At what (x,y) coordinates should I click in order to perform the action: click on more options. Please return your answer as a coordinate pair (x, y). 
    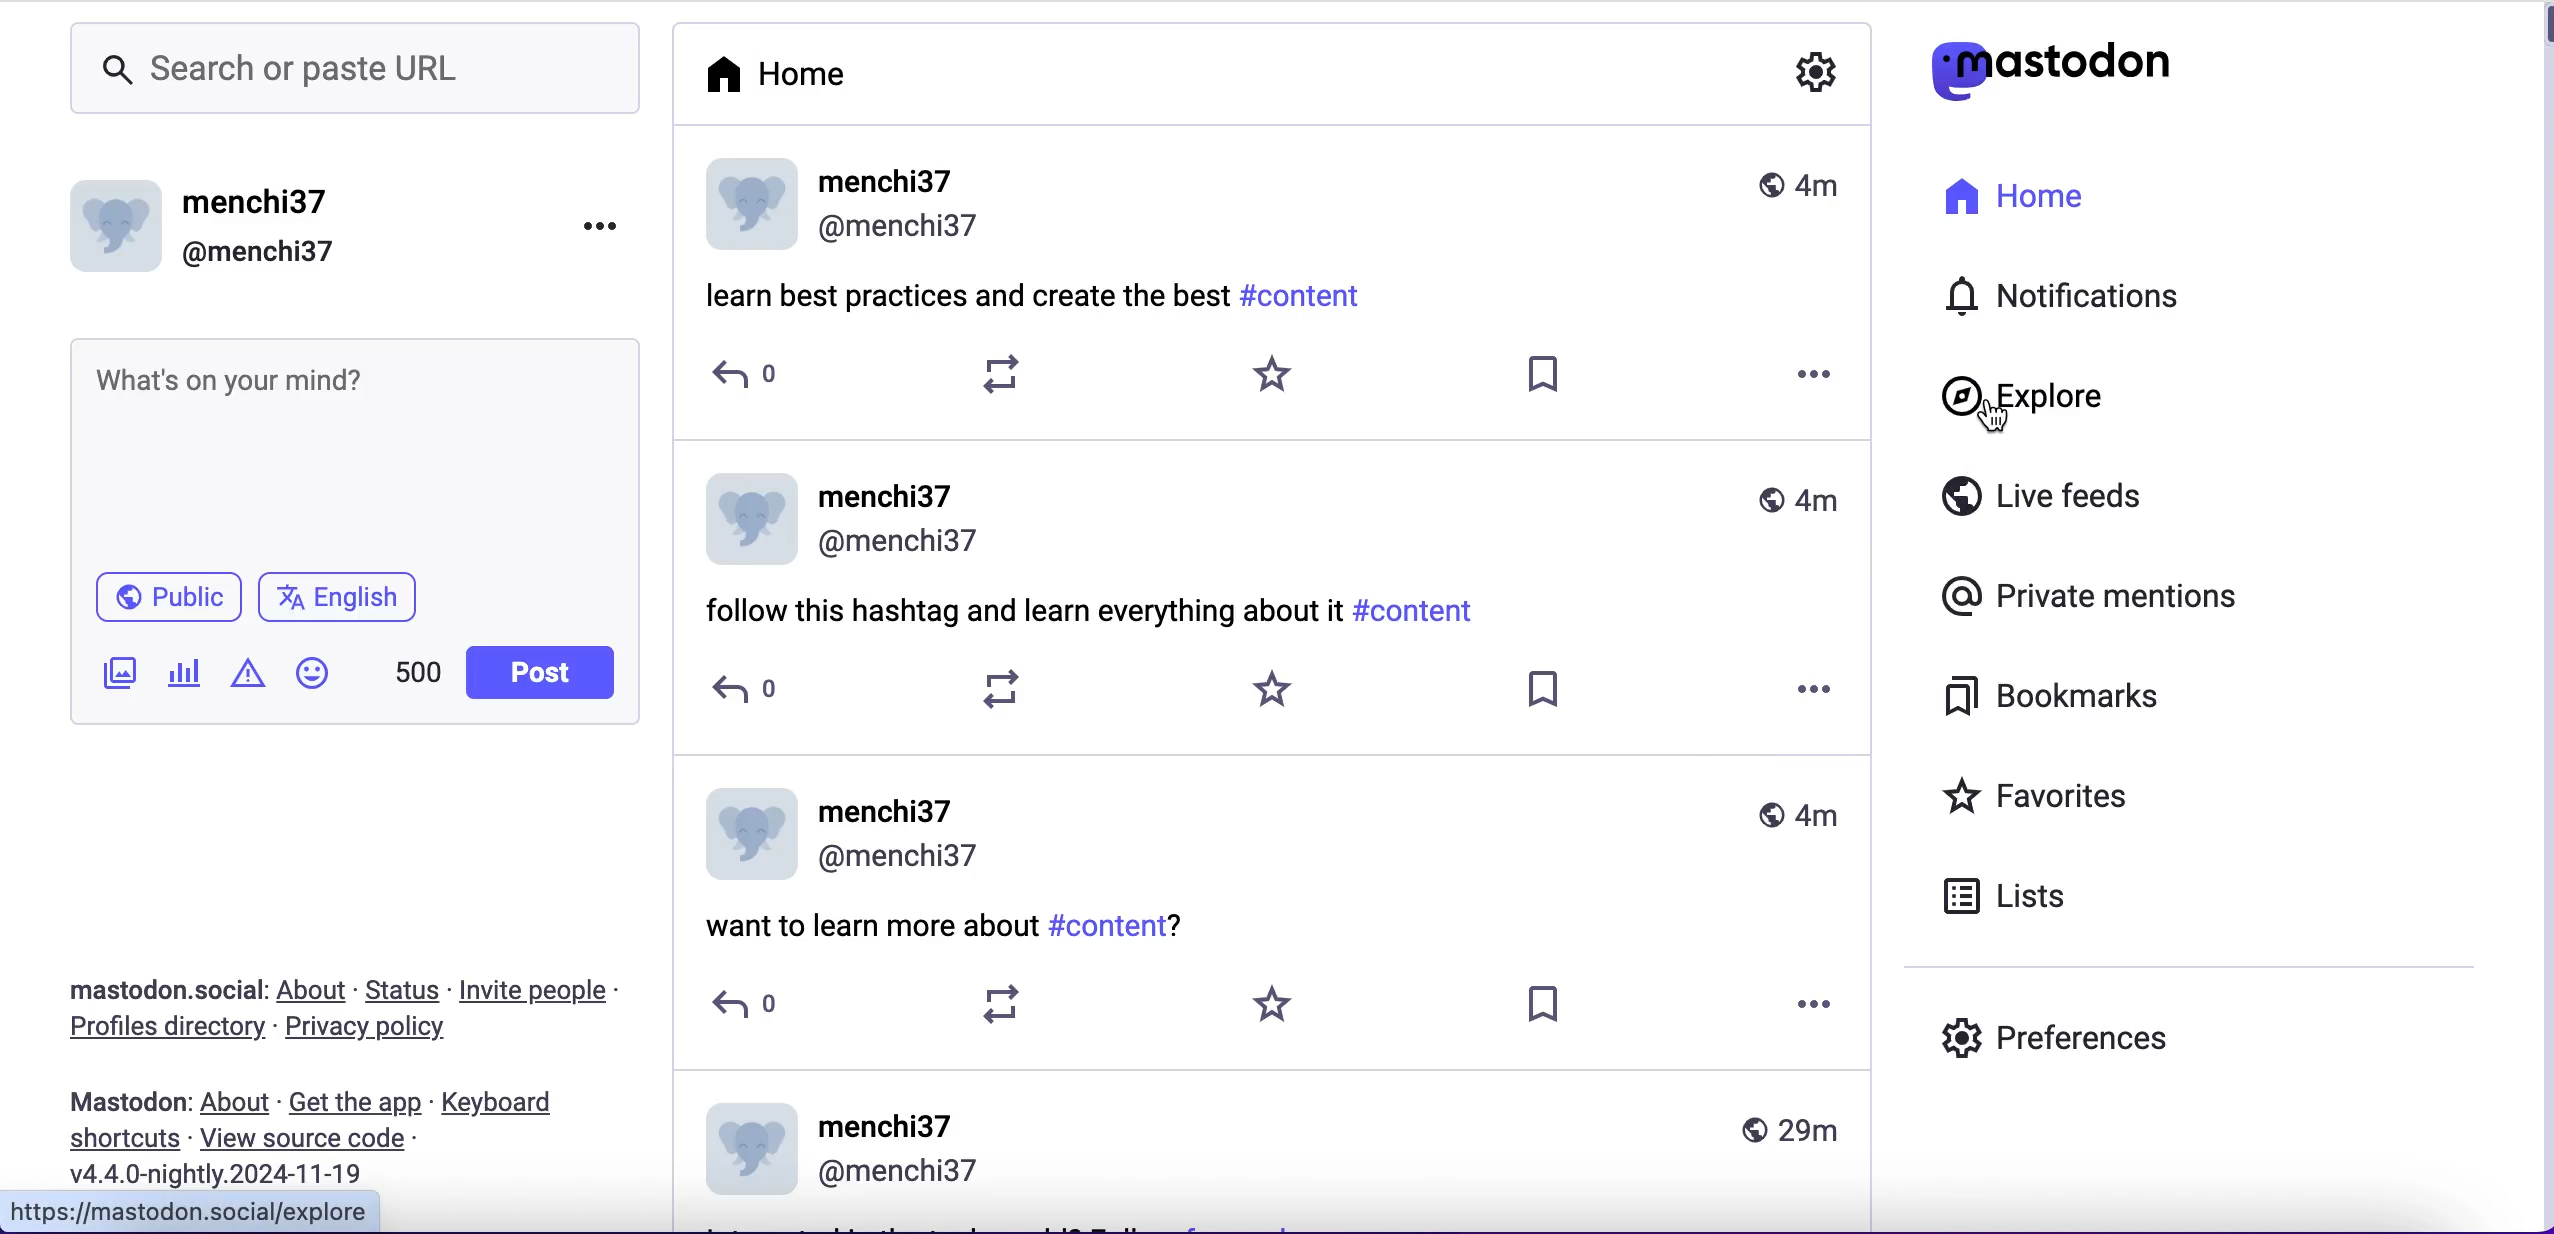
    Looking at the image, I should click on (1823, 687).